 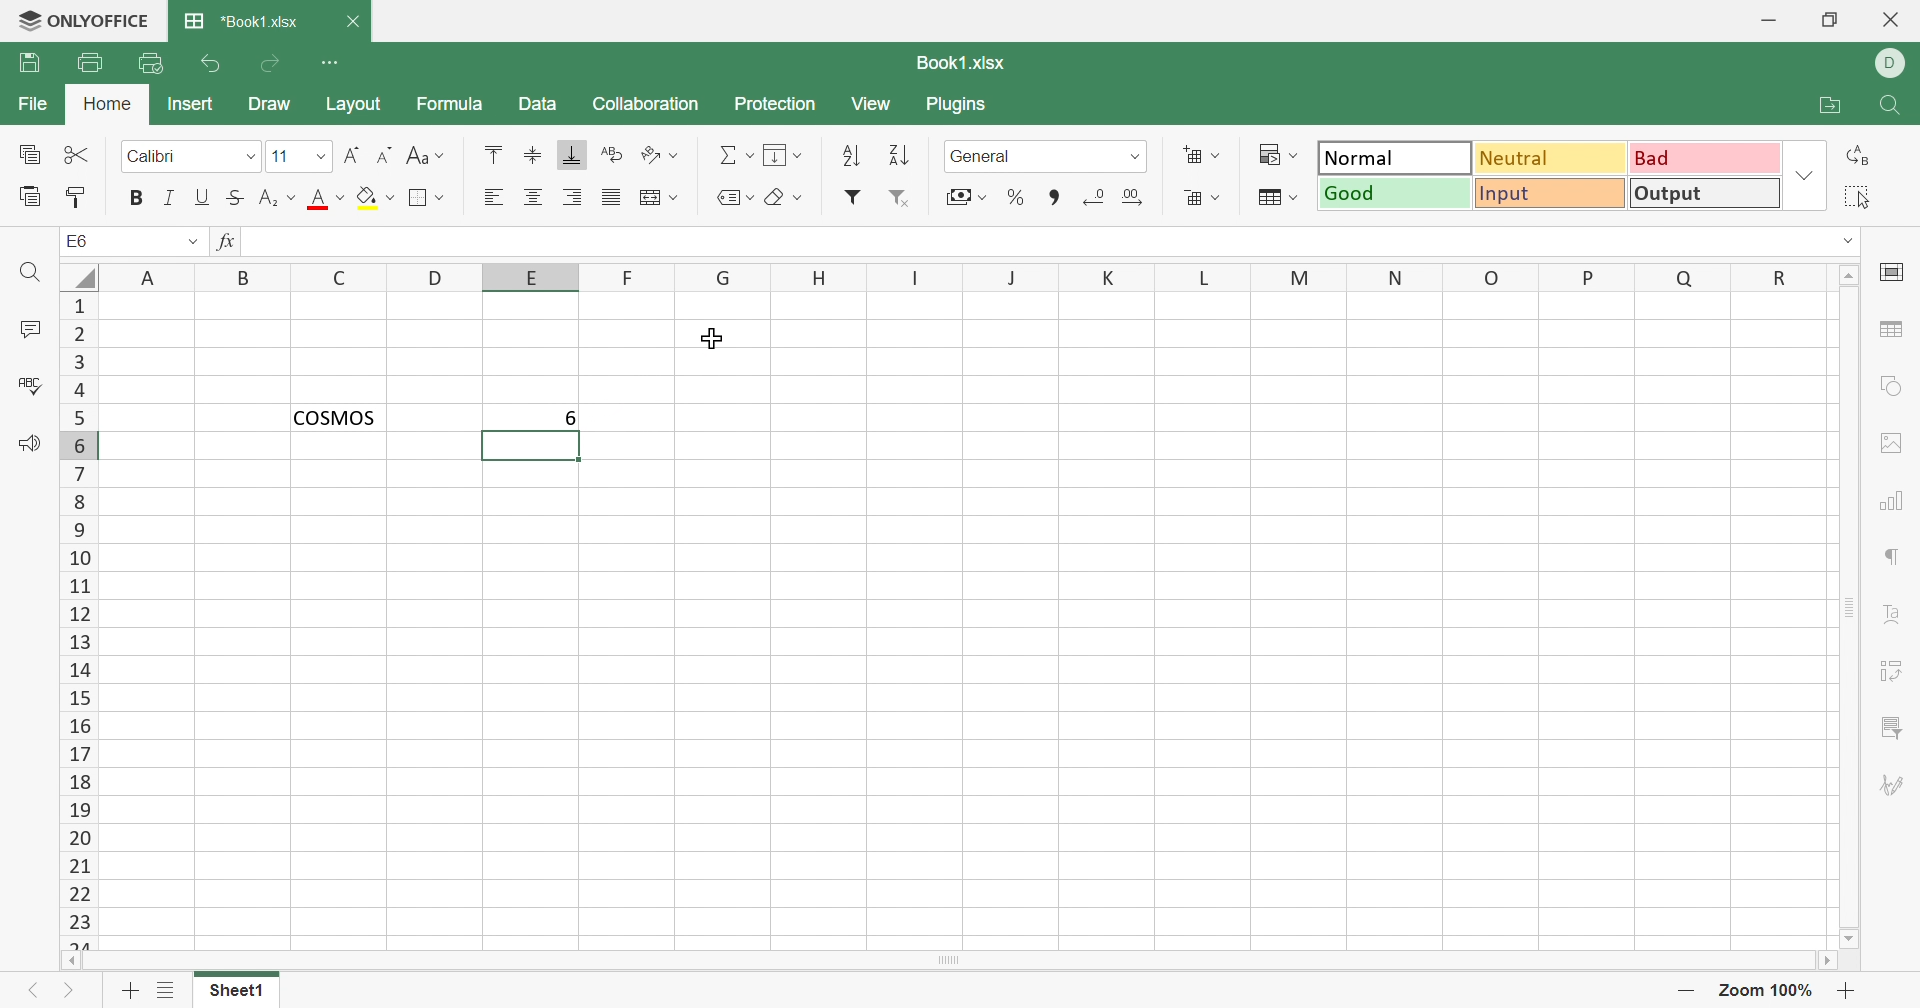 What do you see at coordinates (967, 276) in the screenshot?
I see `Column Names` at bounding box center [967, 276].